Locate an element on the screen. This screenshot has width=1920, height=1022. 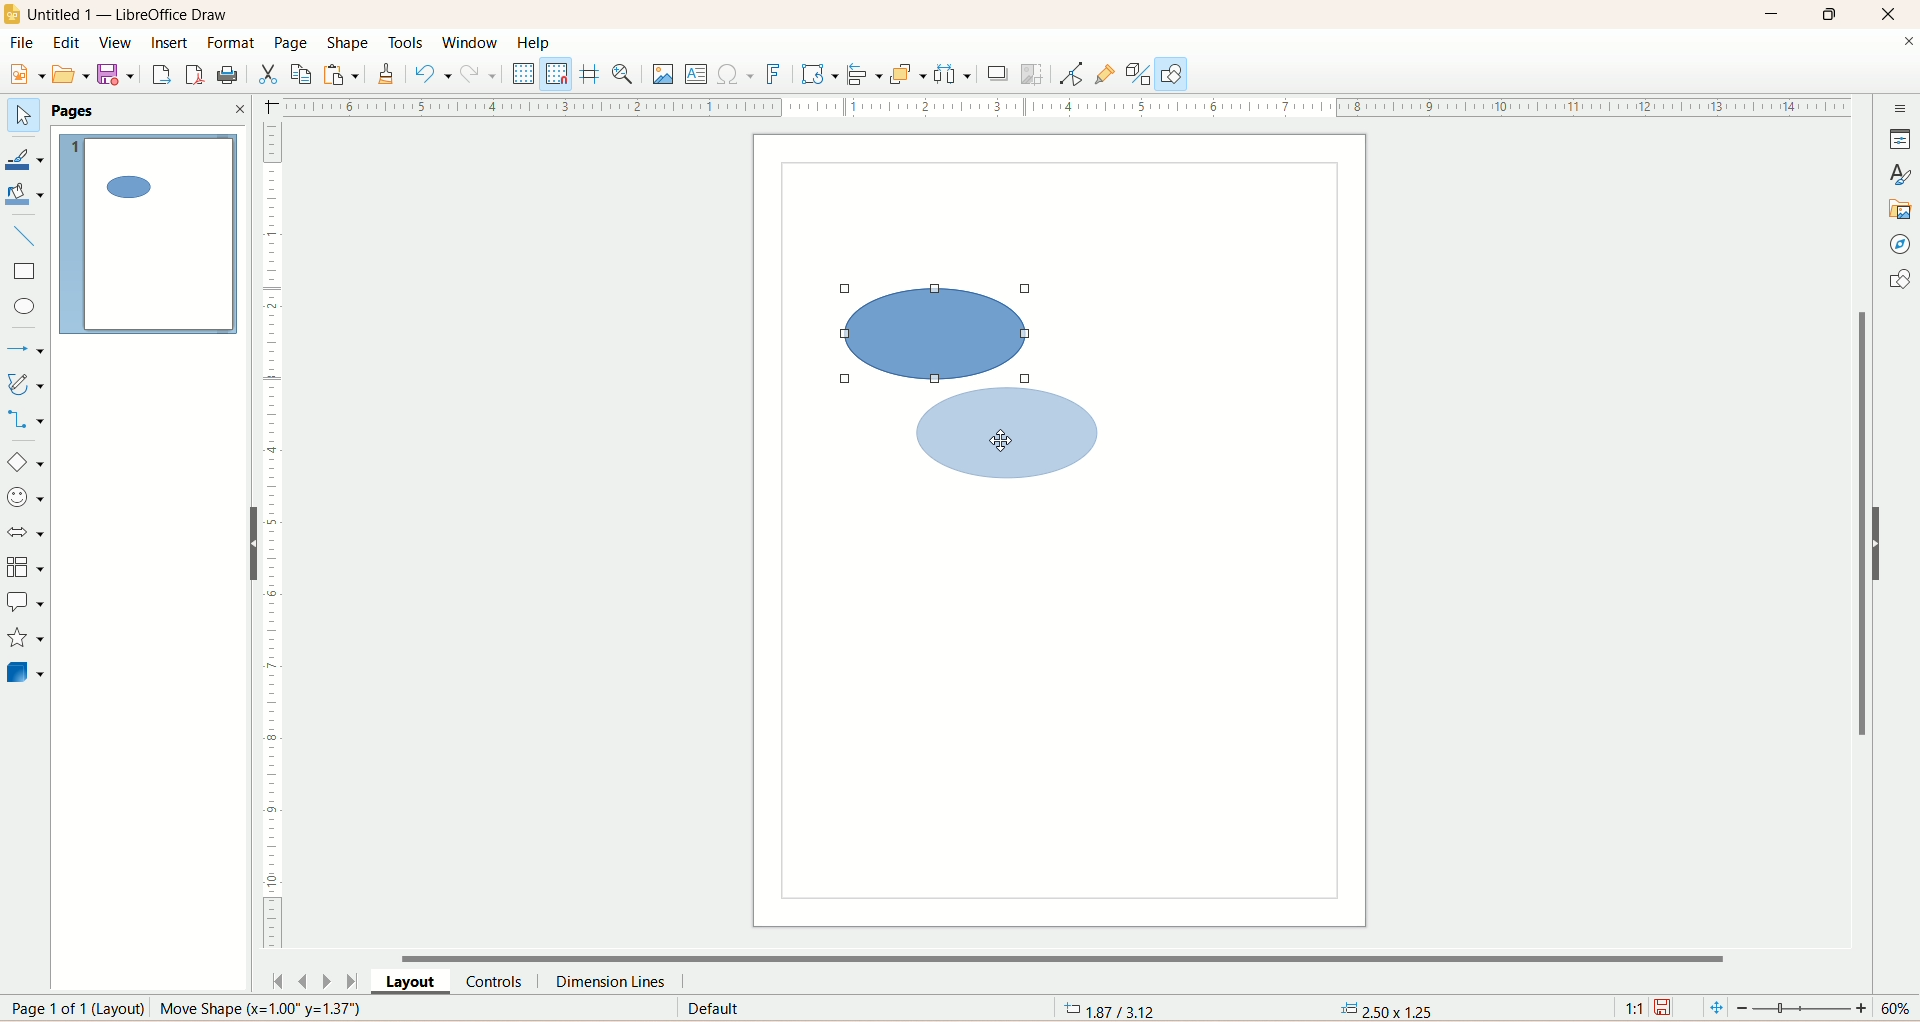
style is located at coordinates (1900, 172).